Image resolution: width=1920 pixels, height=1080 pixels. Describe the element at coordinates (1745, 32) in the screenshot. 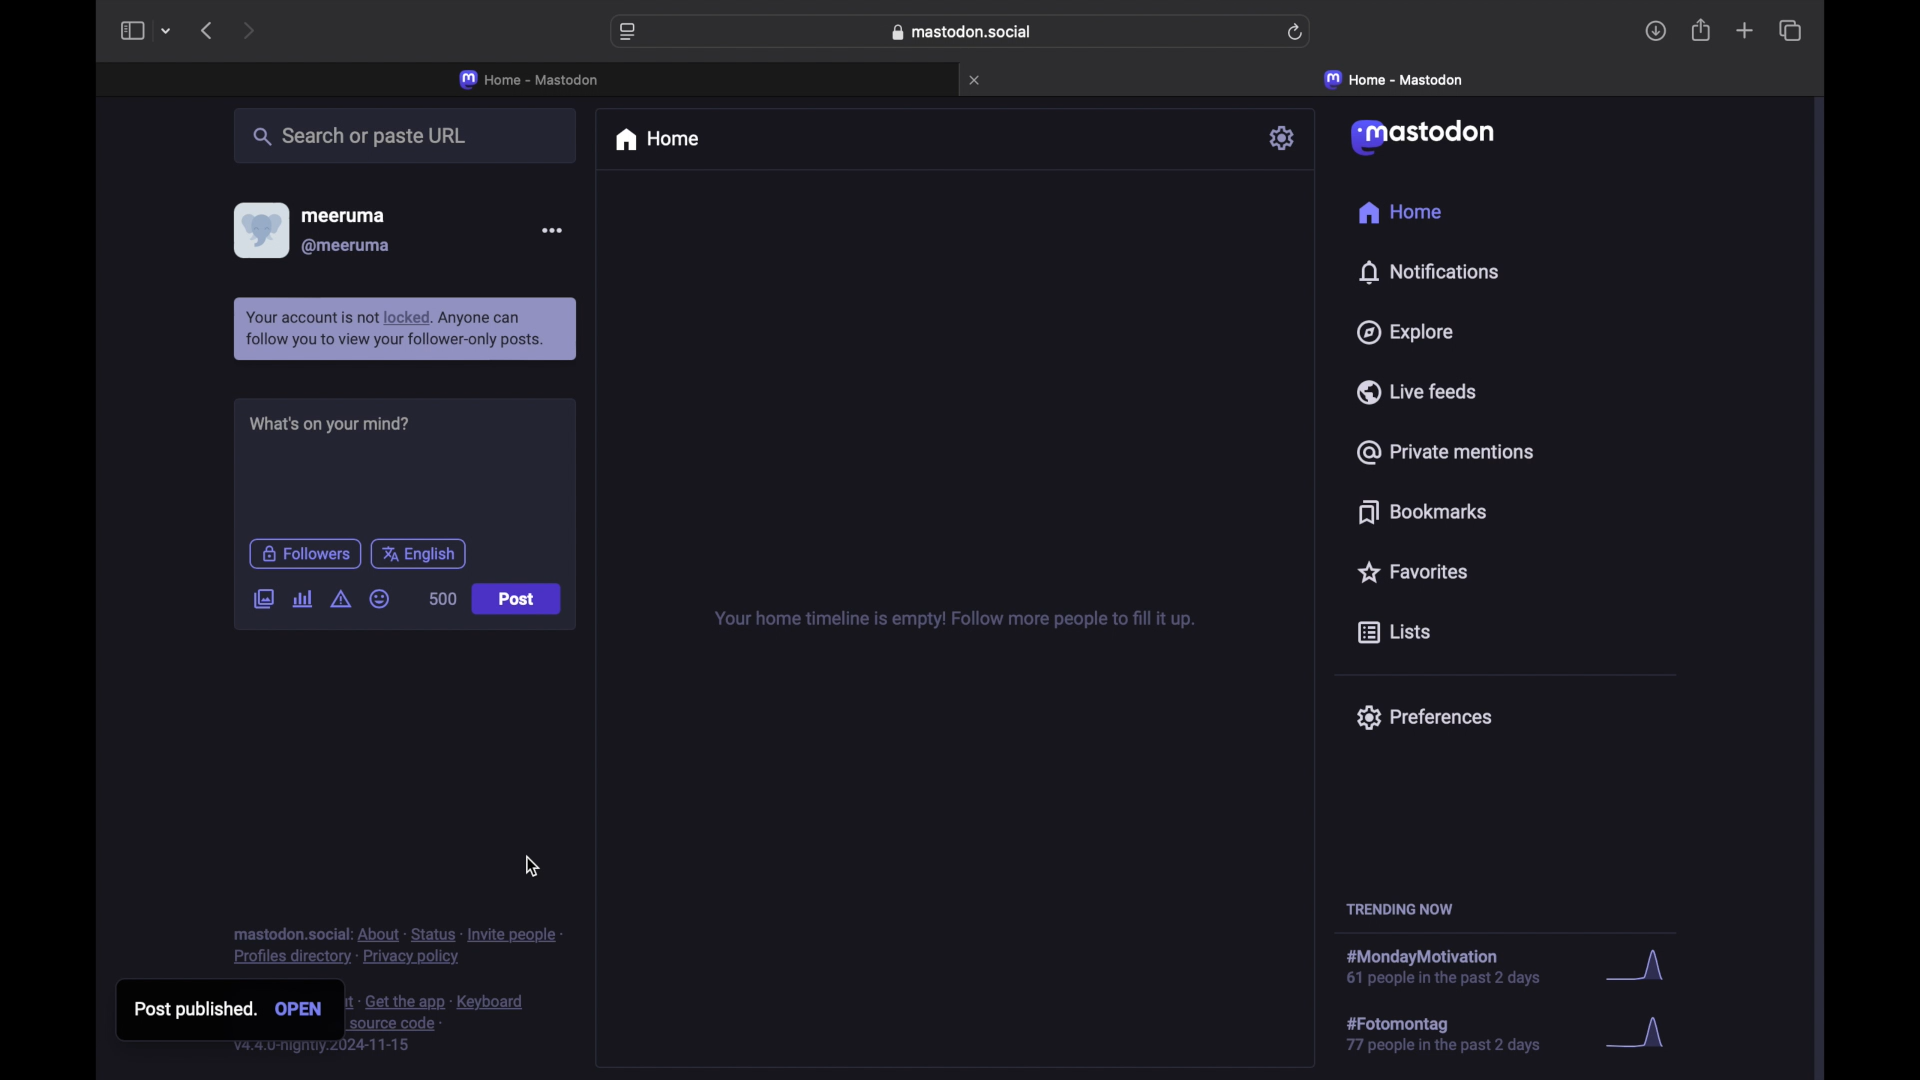

I see `new tab` at that location.